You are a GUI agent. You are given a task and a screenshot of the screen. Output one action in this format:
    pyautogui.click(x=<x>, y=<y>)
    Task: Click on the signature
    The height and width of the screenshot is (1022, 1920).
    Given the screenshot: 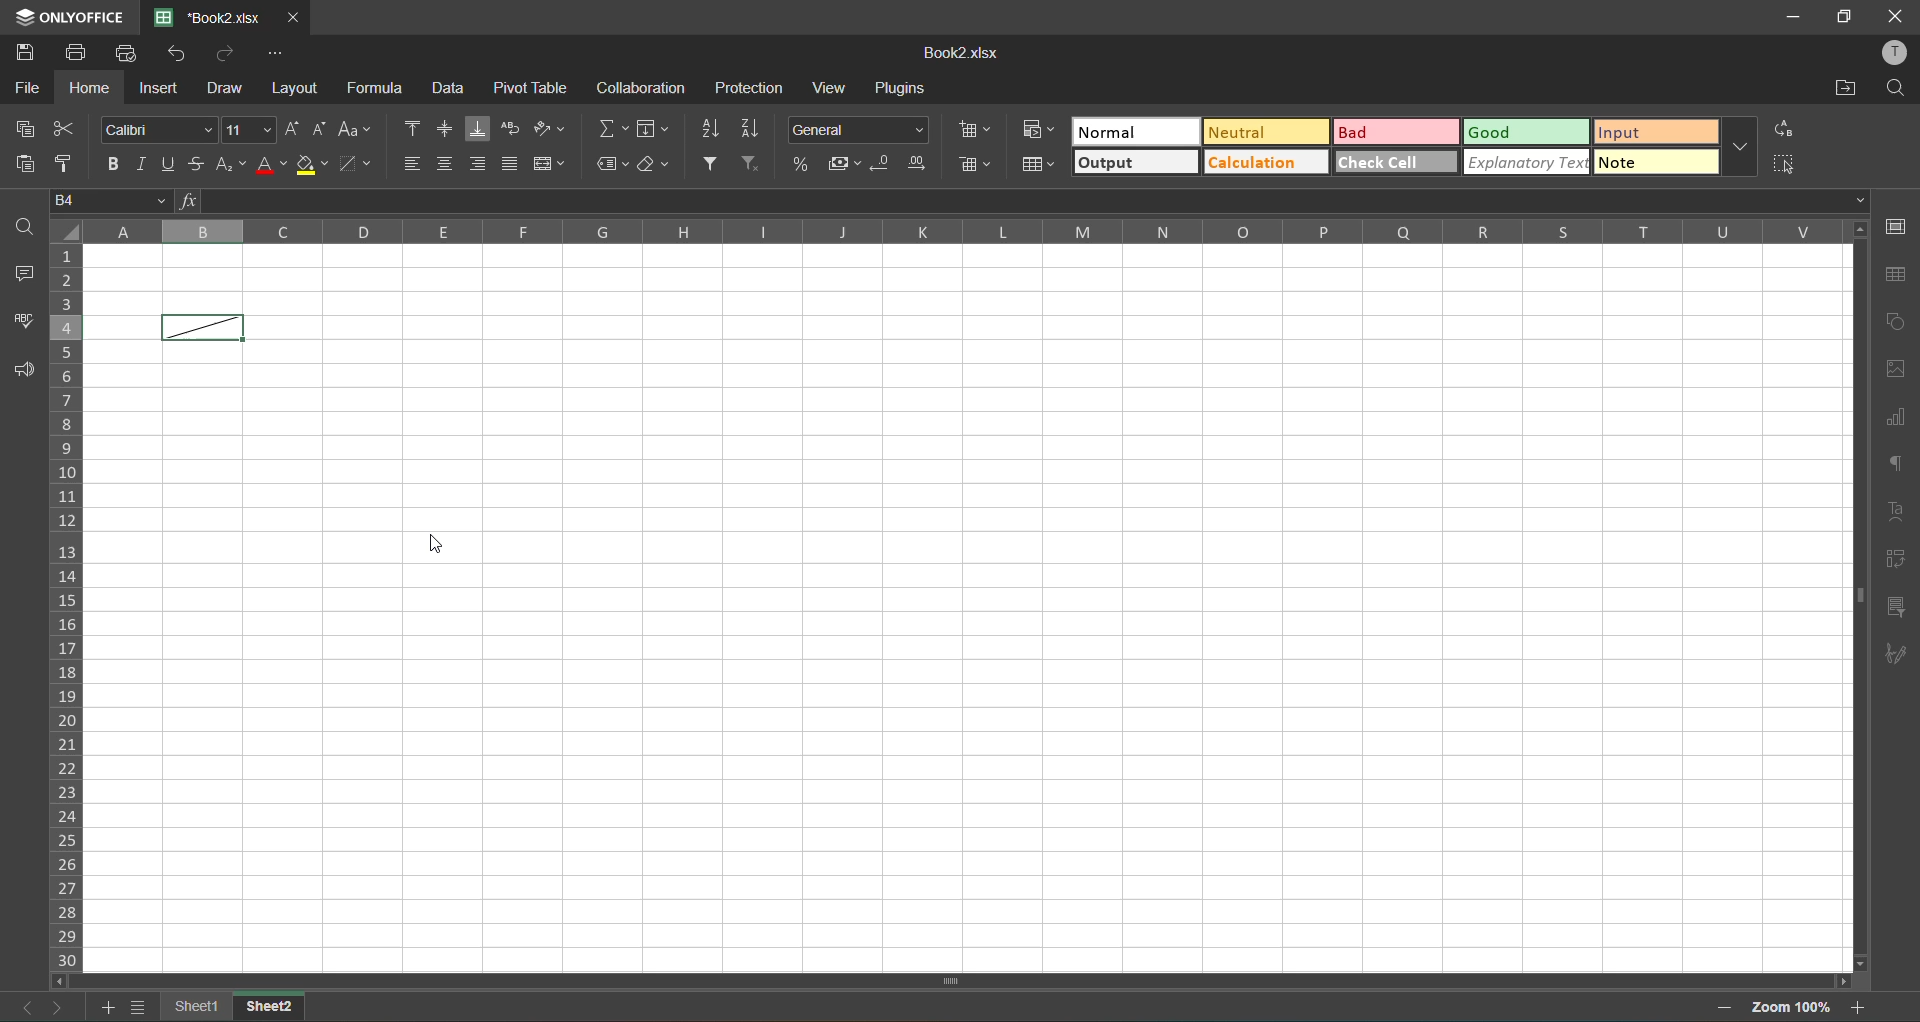 What is the action you would take?
    pyautogui.click(x=1896, y=656)
    